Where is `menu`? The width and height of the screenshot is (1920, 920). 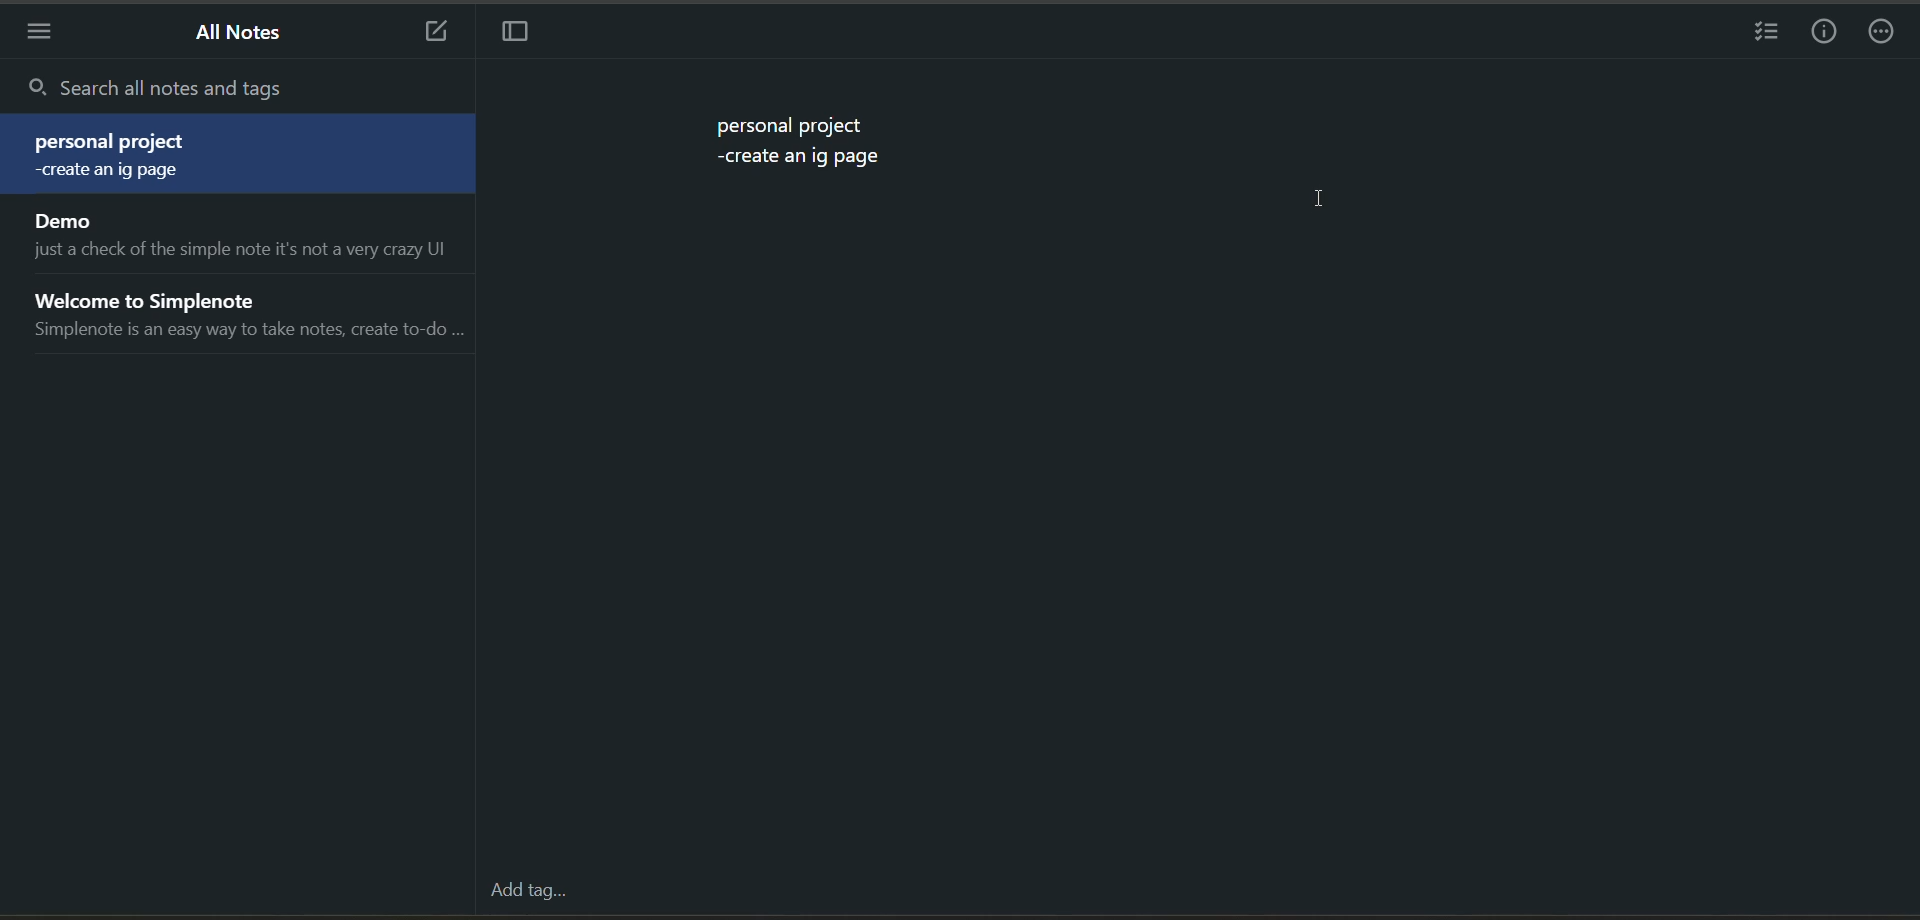 menu is located at coordinates (39, 34).